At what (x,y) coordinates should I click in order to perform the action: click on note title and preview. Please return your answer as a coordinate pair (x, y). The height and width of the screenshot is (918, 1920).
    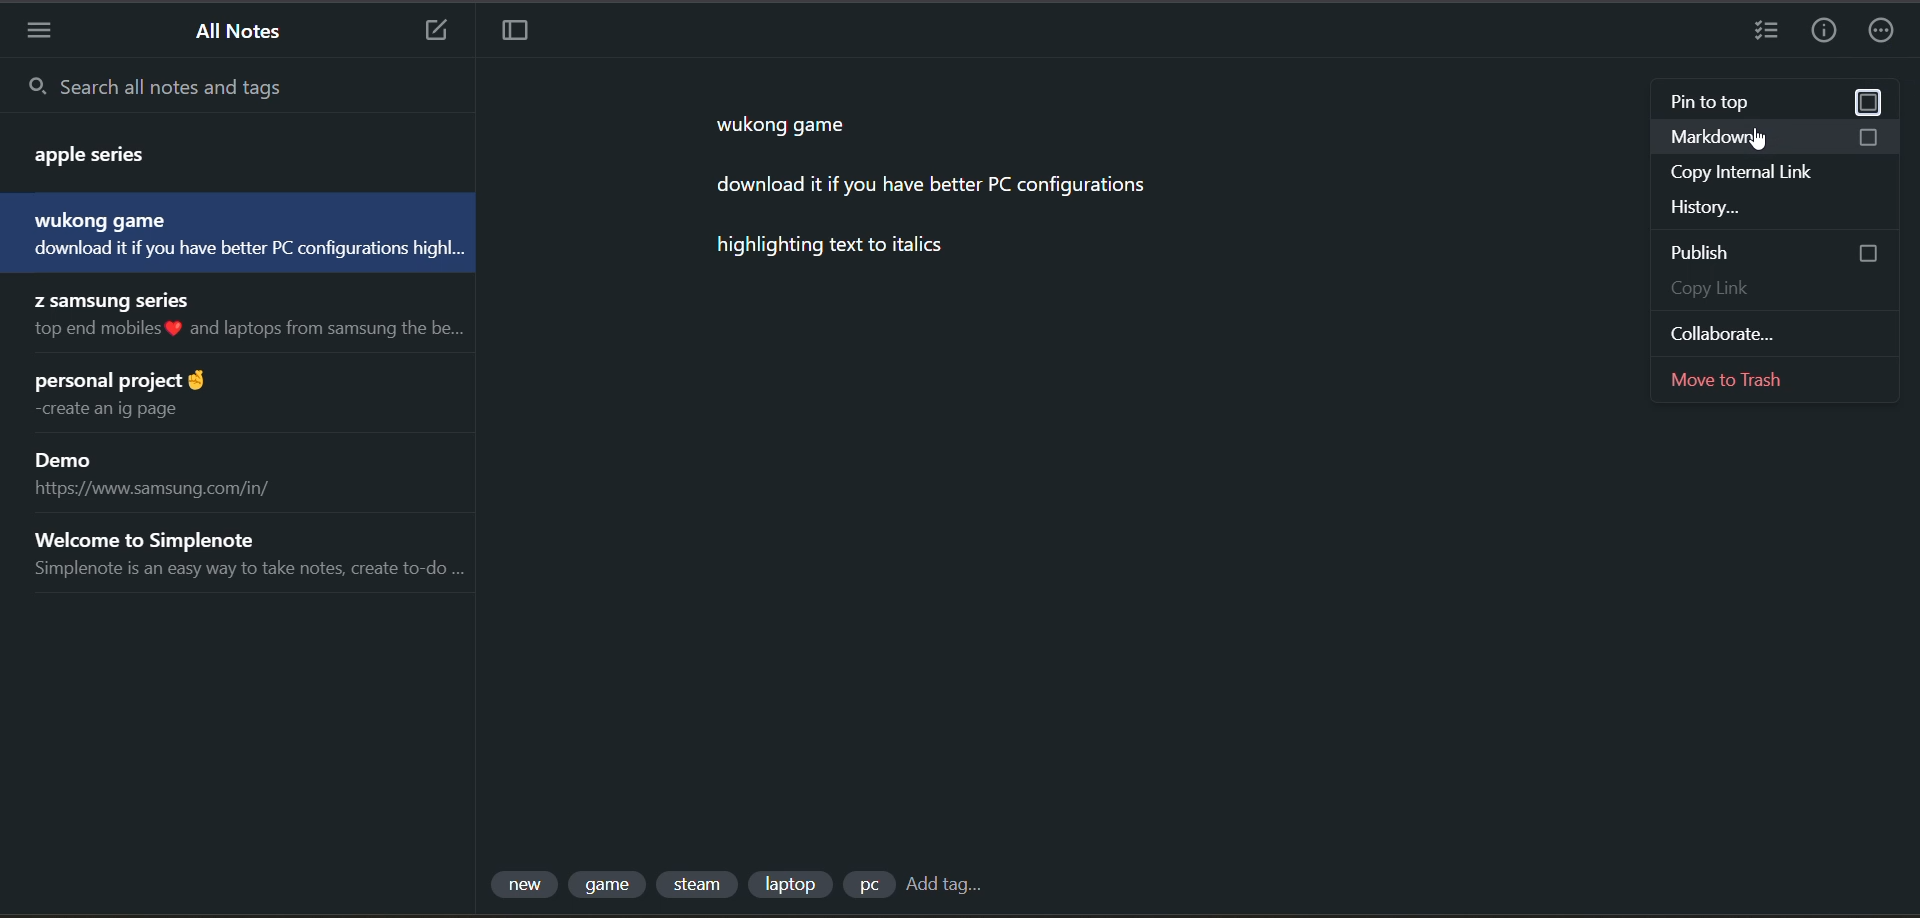
    Looking at the image, I should click on (256, 319).